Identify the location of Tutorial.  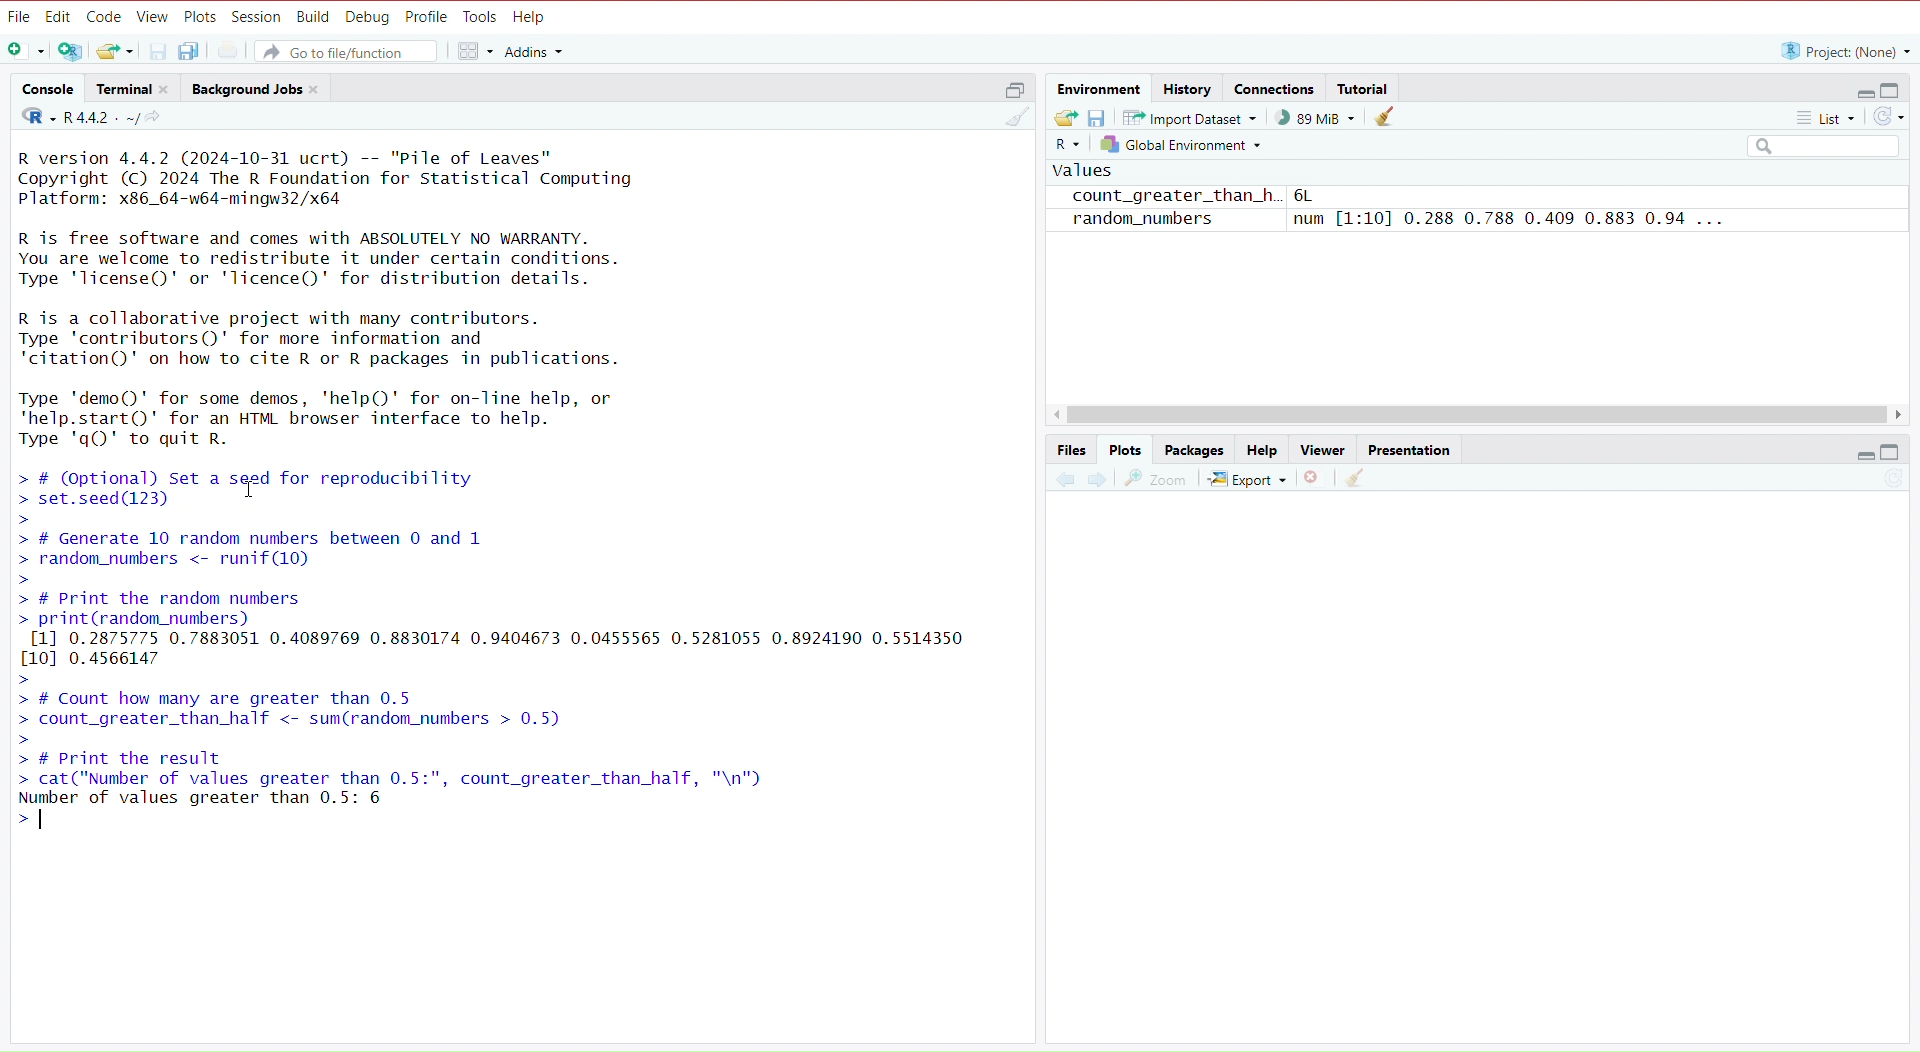
(1366, 87).